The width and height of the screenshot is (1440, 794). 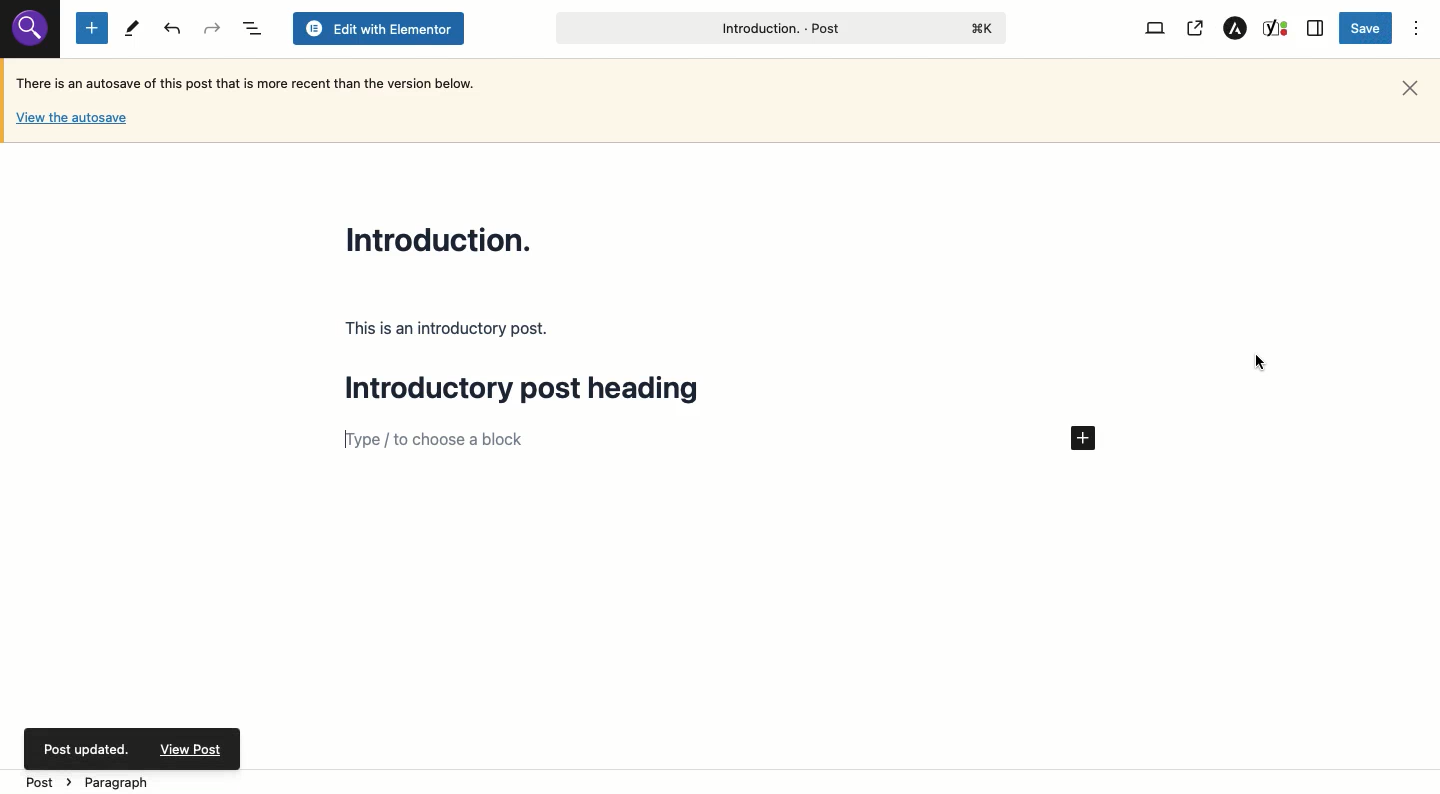 What do you see at coordinates (131, 29) in the screenshot?
I see `Tools` at bounding box center [131, 29].